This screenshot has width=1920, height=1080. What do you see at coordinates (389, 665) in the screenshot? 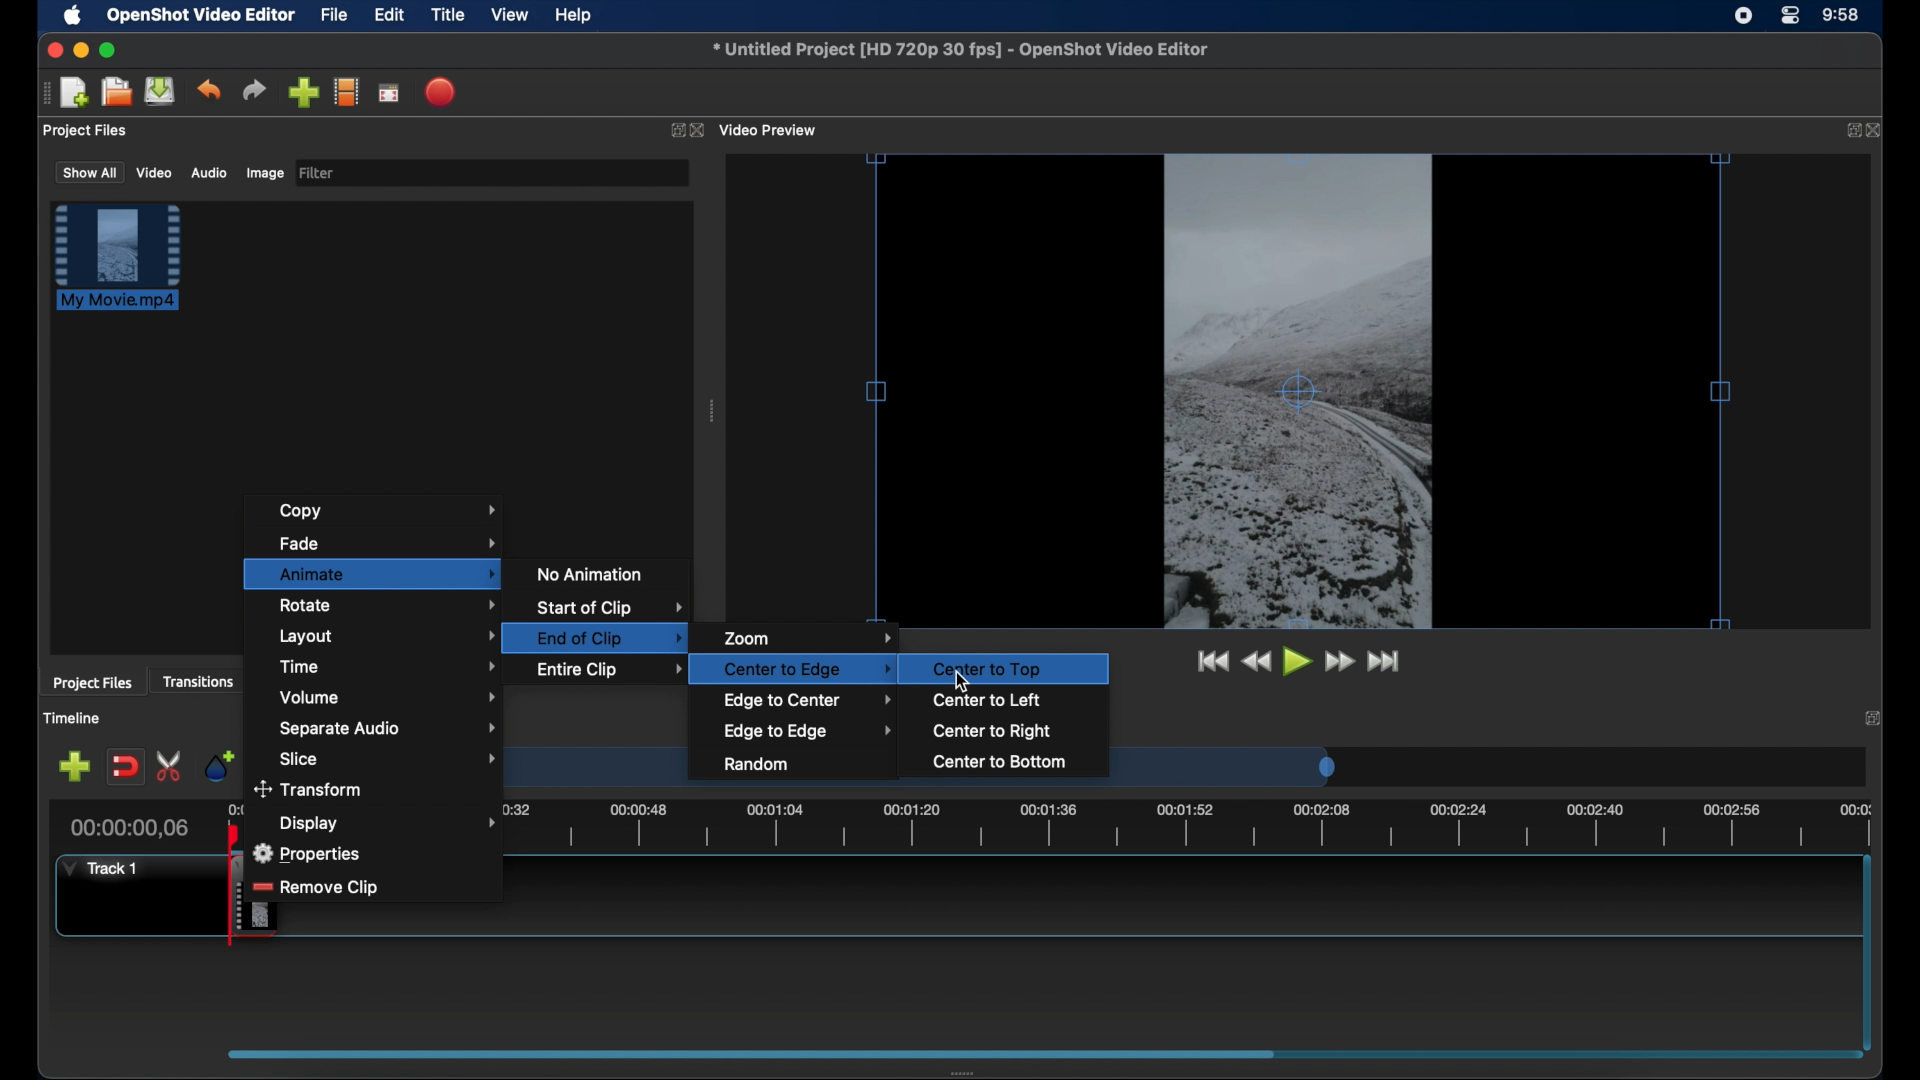
I see `time menu` at bounding box center [389, 665].